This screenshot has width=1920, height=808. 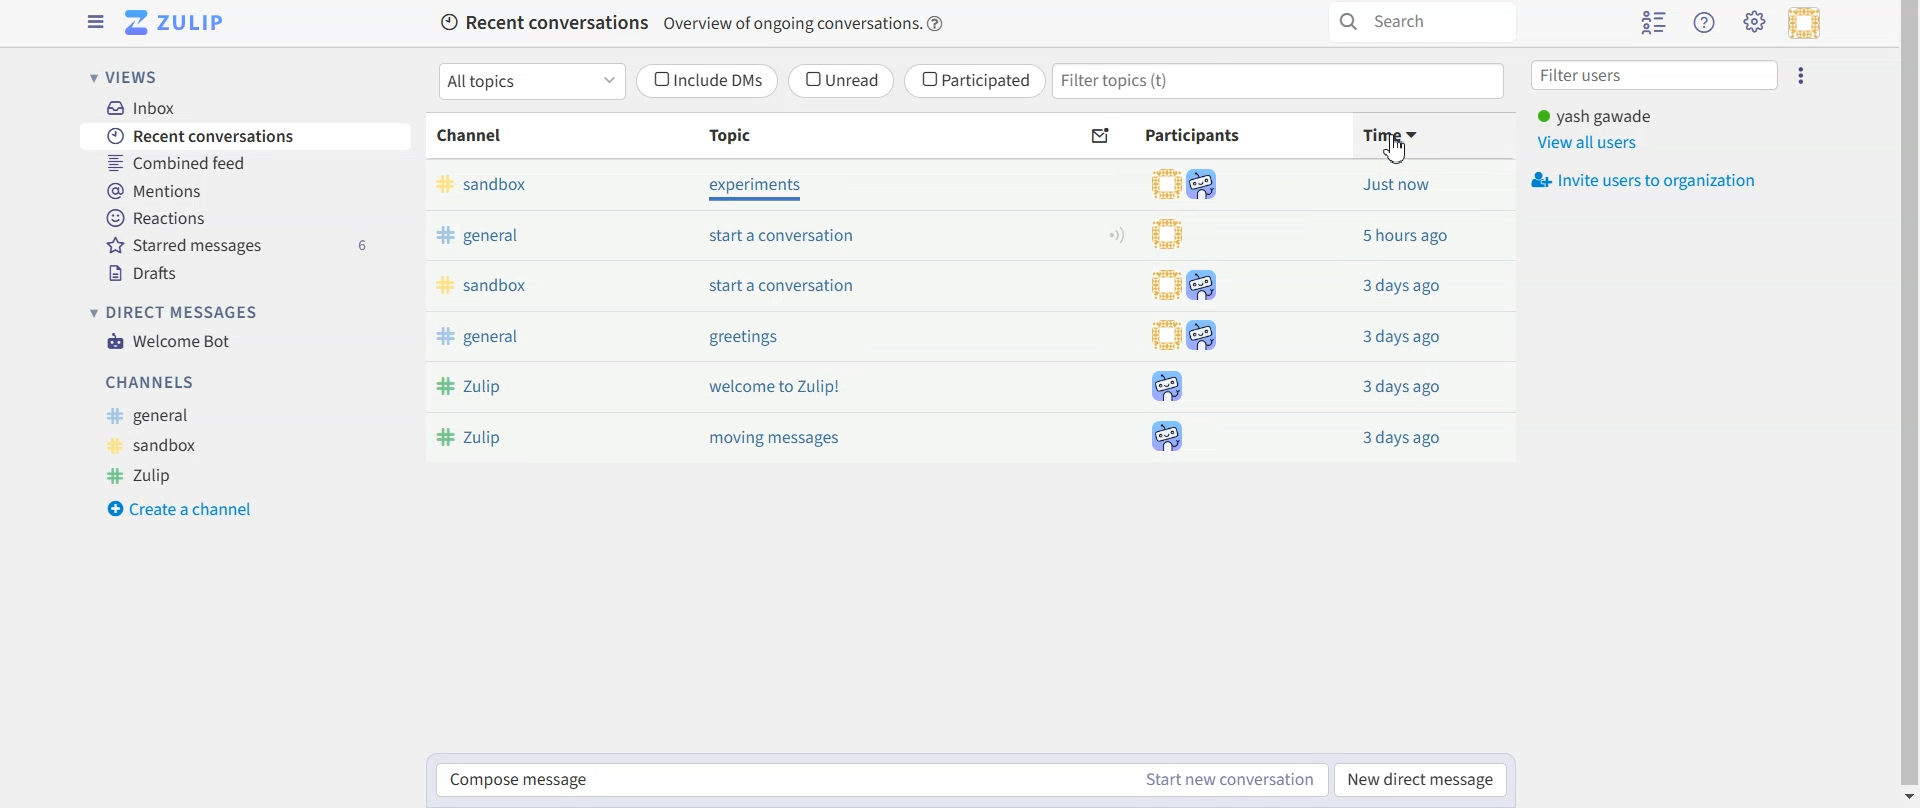 I want to click on Sort by unread messages, so click(x=1101, y=137).